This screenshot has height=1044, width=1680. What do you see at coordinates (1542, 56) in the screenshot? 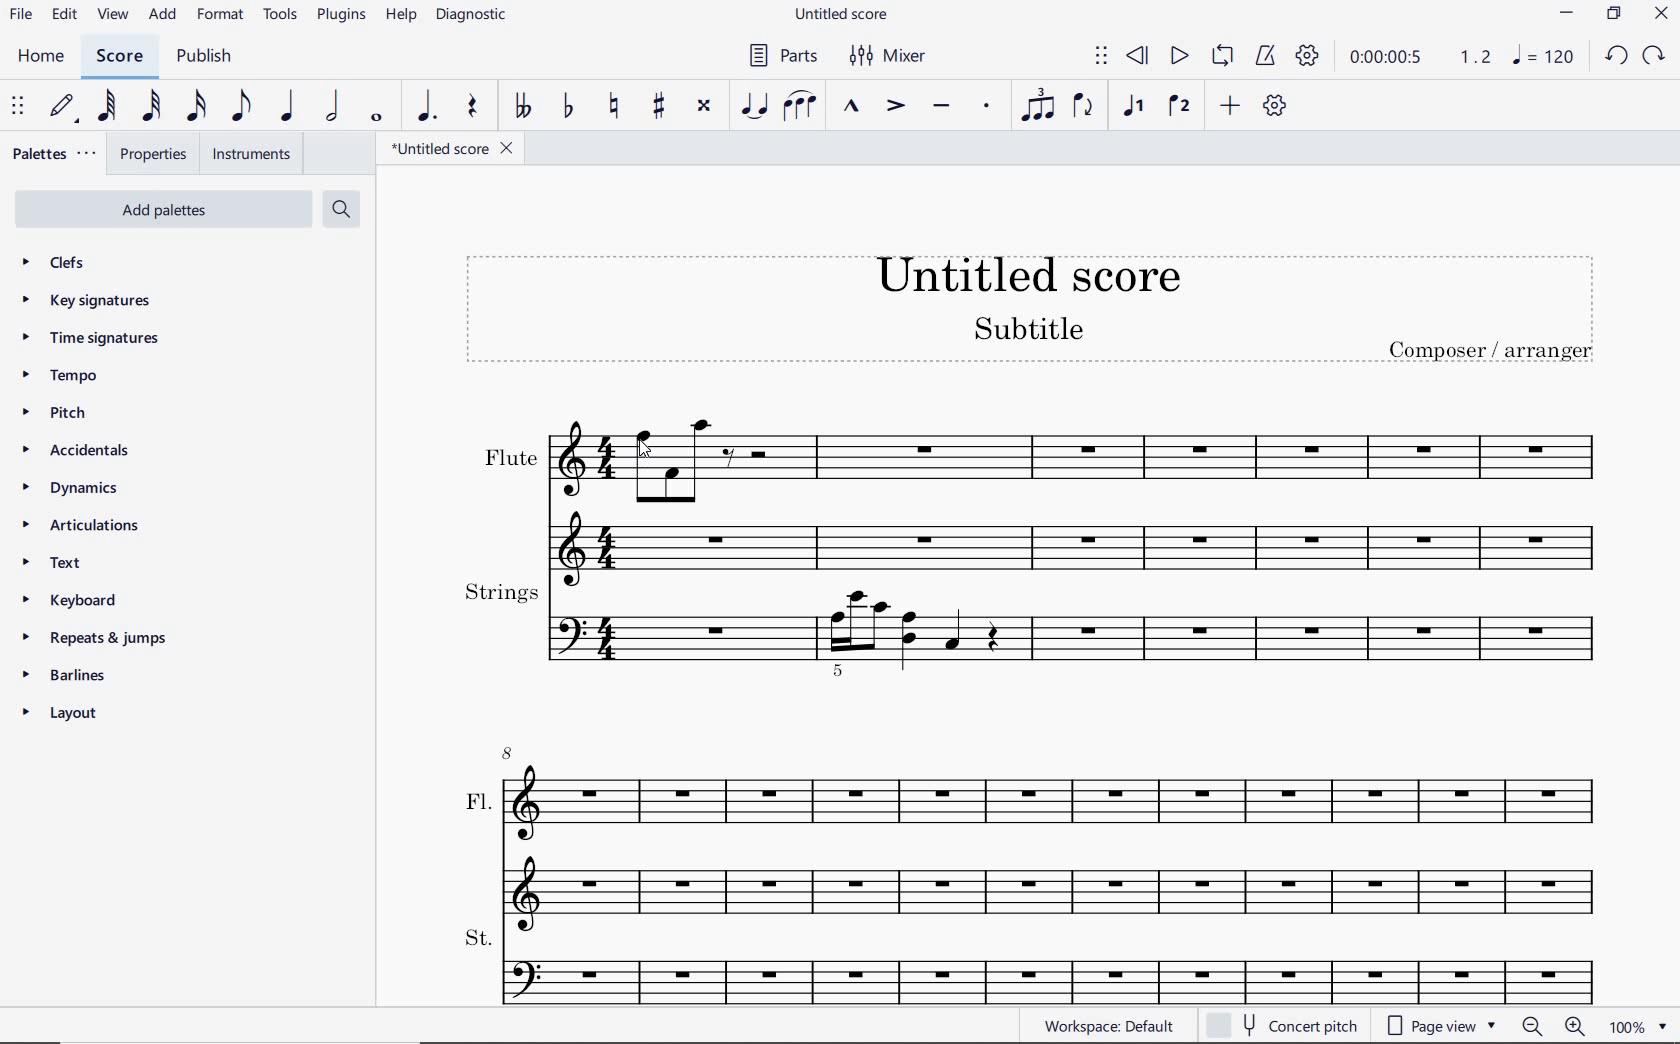
I see `note` at bounding box center [1542, 56].